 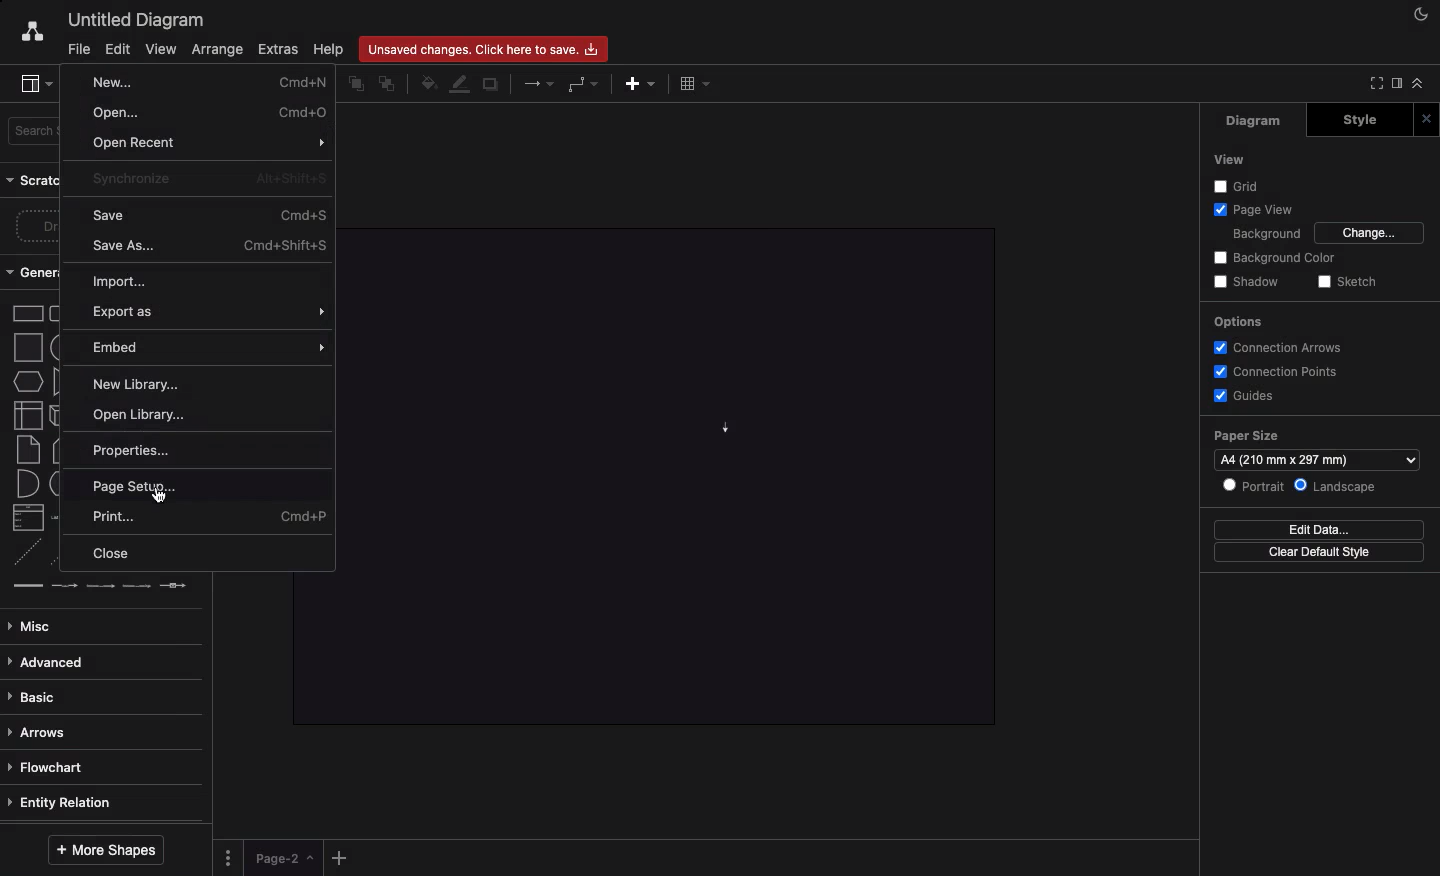 What do you see at coordinates (112, 115) in the screenshot?
I see `Open` at bounding box center [112, 115].